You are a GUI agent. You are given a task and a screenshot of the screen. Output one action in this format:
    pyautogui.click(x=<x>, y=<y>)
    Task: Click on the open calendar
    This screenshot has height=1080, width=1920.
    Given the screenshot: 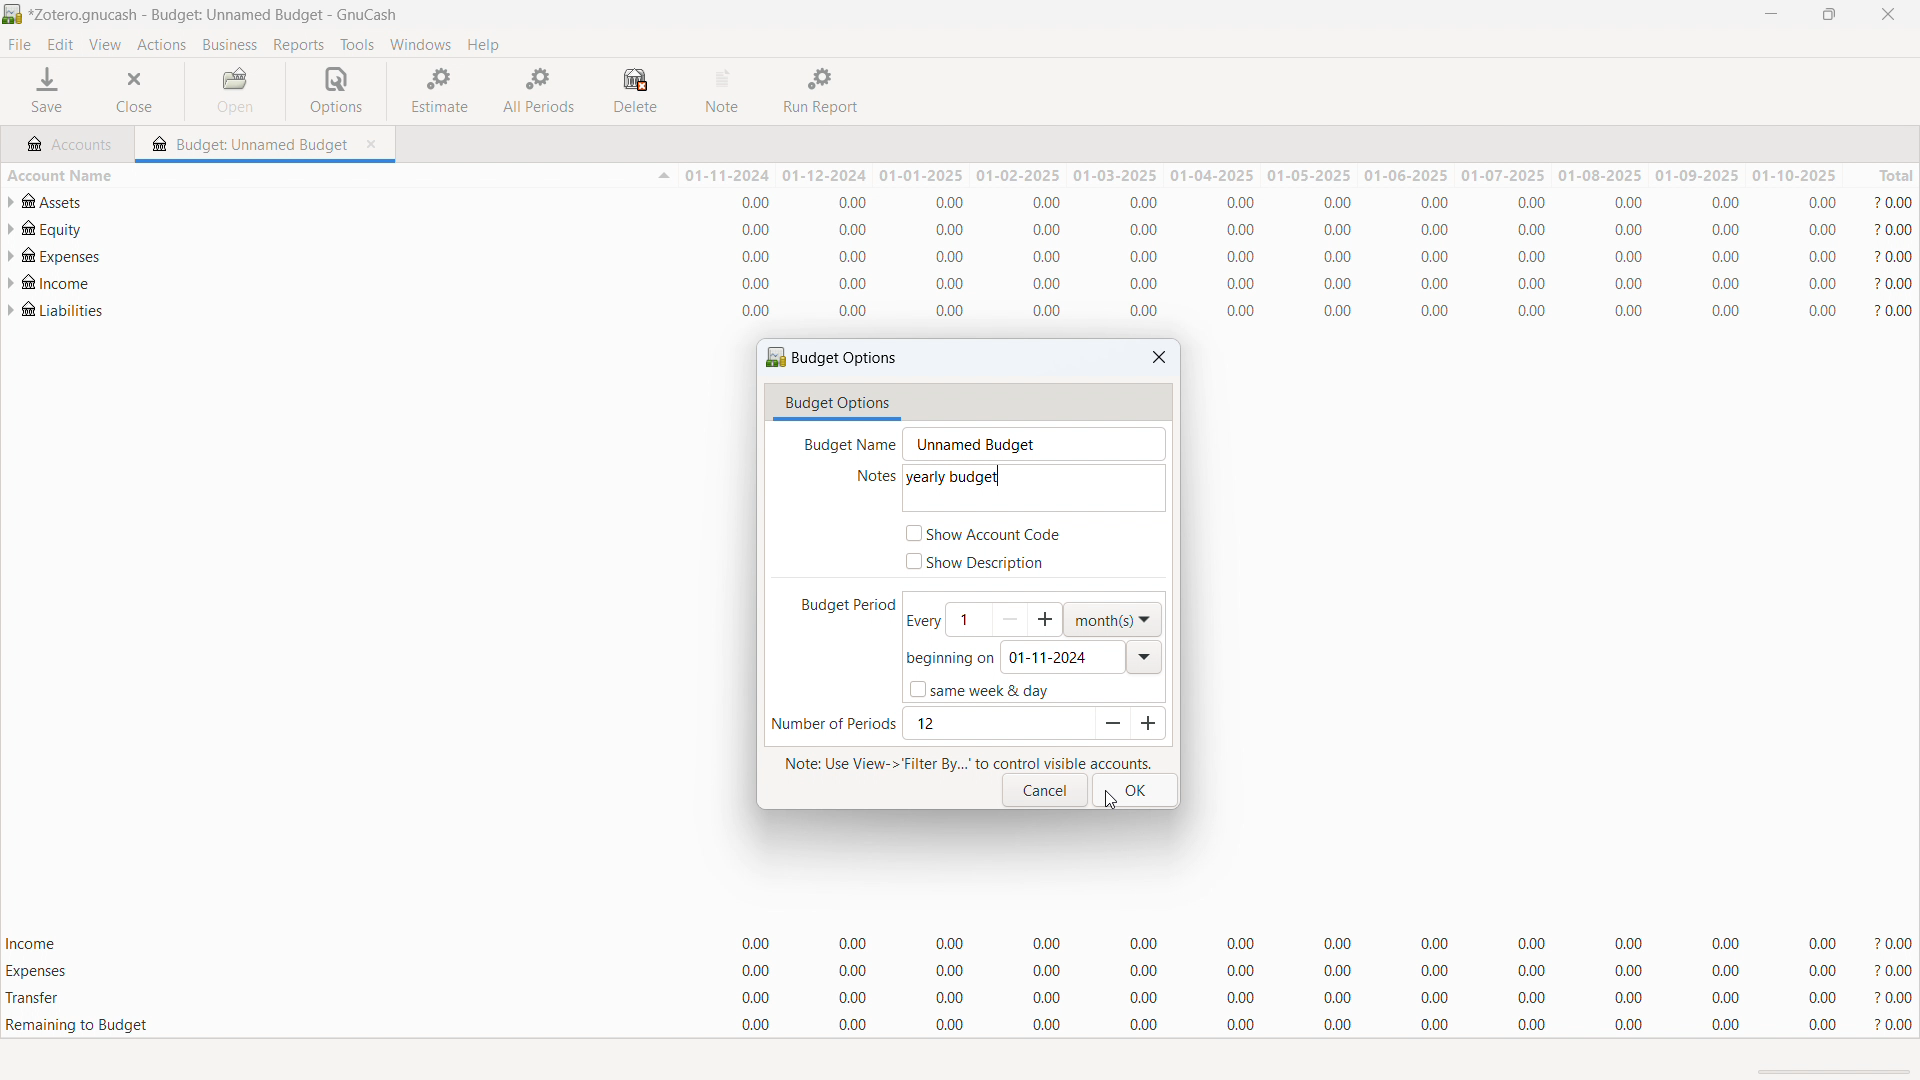 What is the action you would take?
    pyautogui.click(x=1147, y=657)
    